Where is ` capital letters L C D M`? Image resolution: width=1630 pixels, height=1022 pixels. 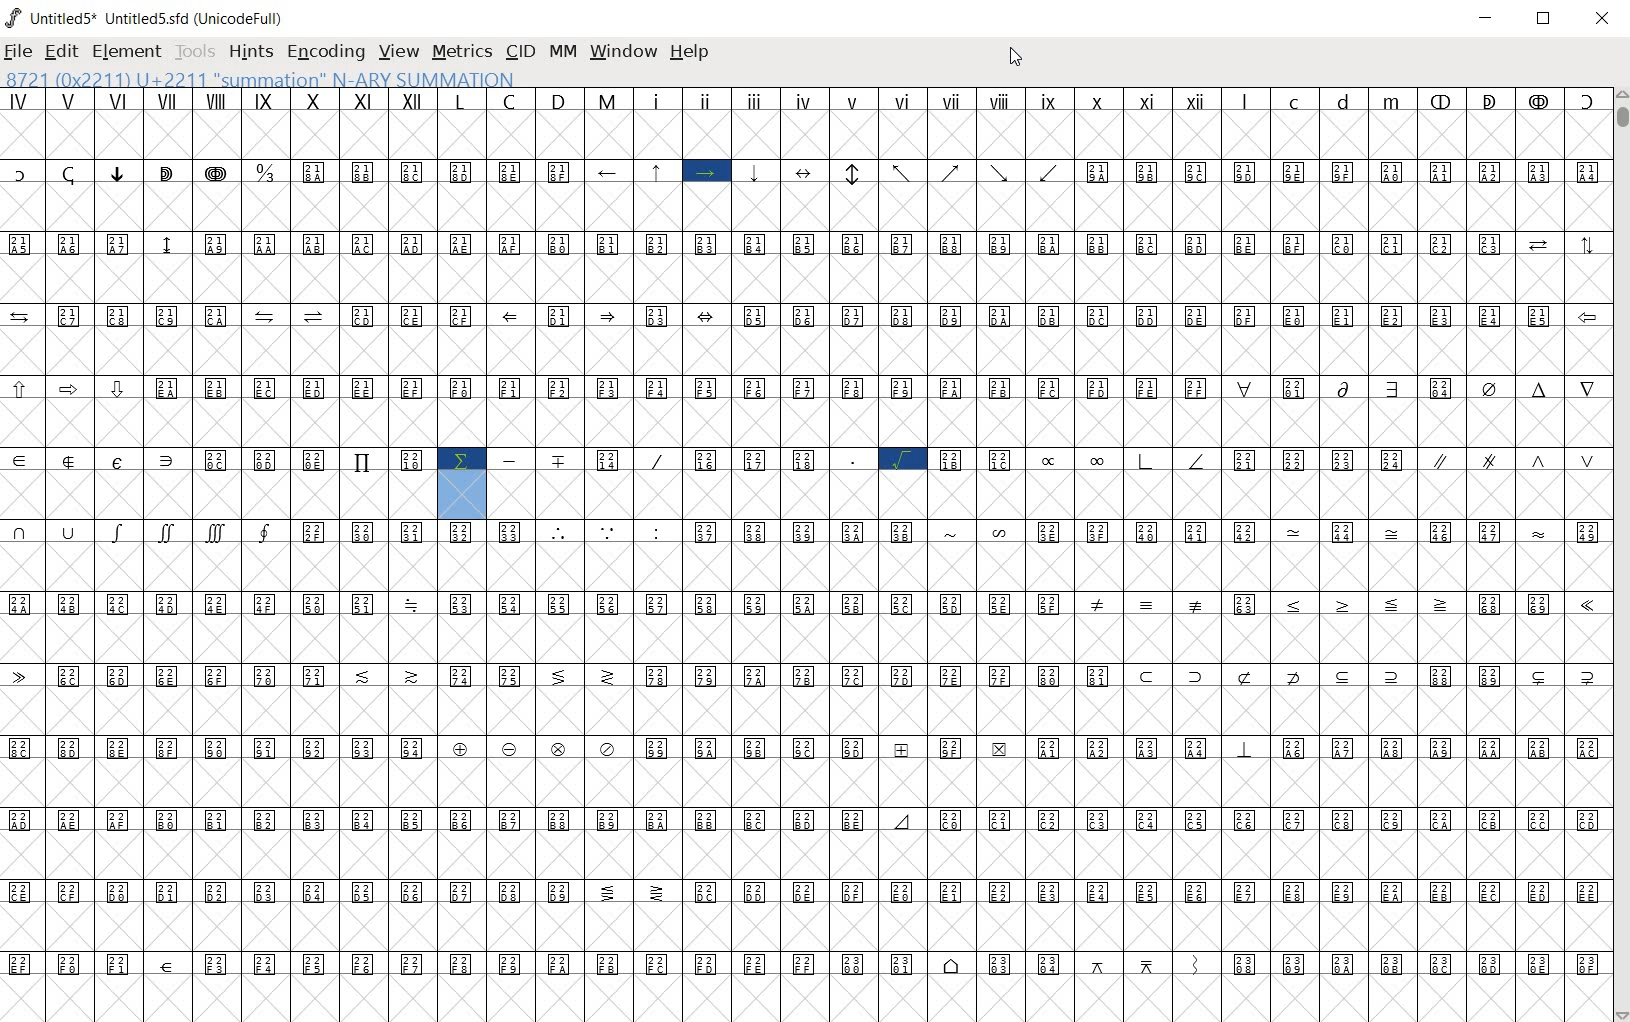
 capital letters L C D M is located at coordinates (541, 99).